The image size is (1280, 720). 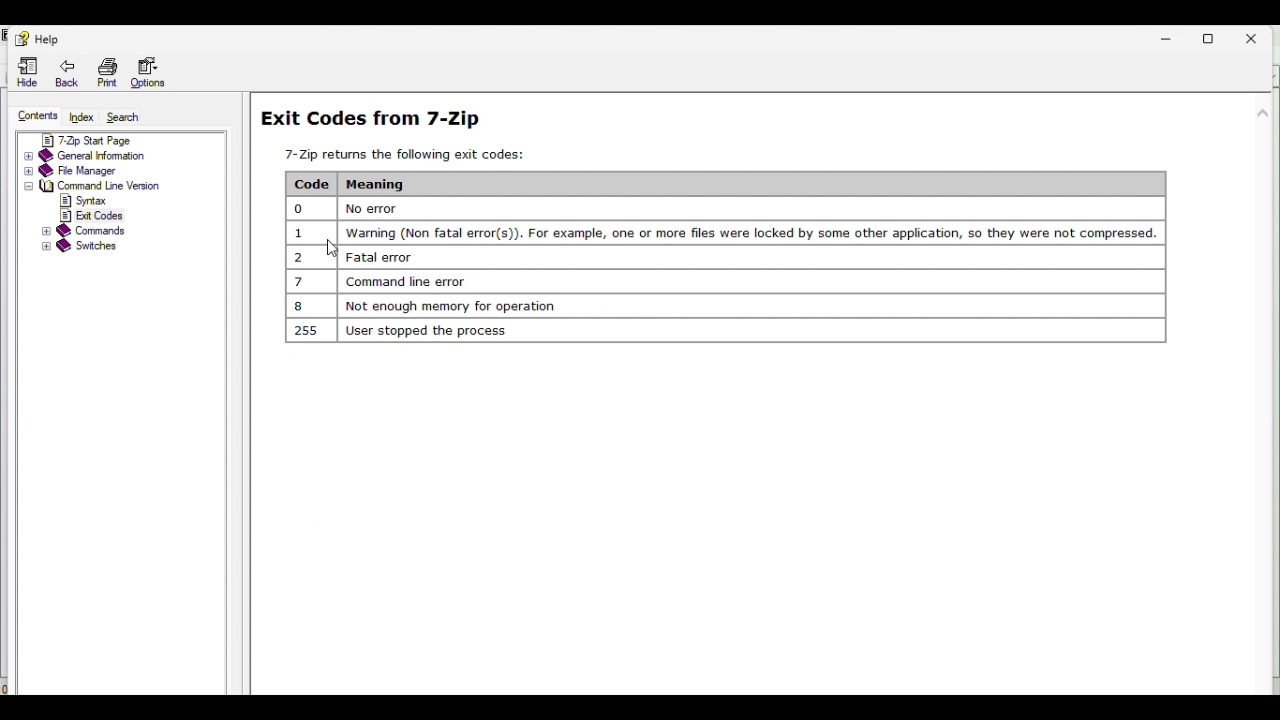 I want to click on Switches , so click(x=89, y=248).